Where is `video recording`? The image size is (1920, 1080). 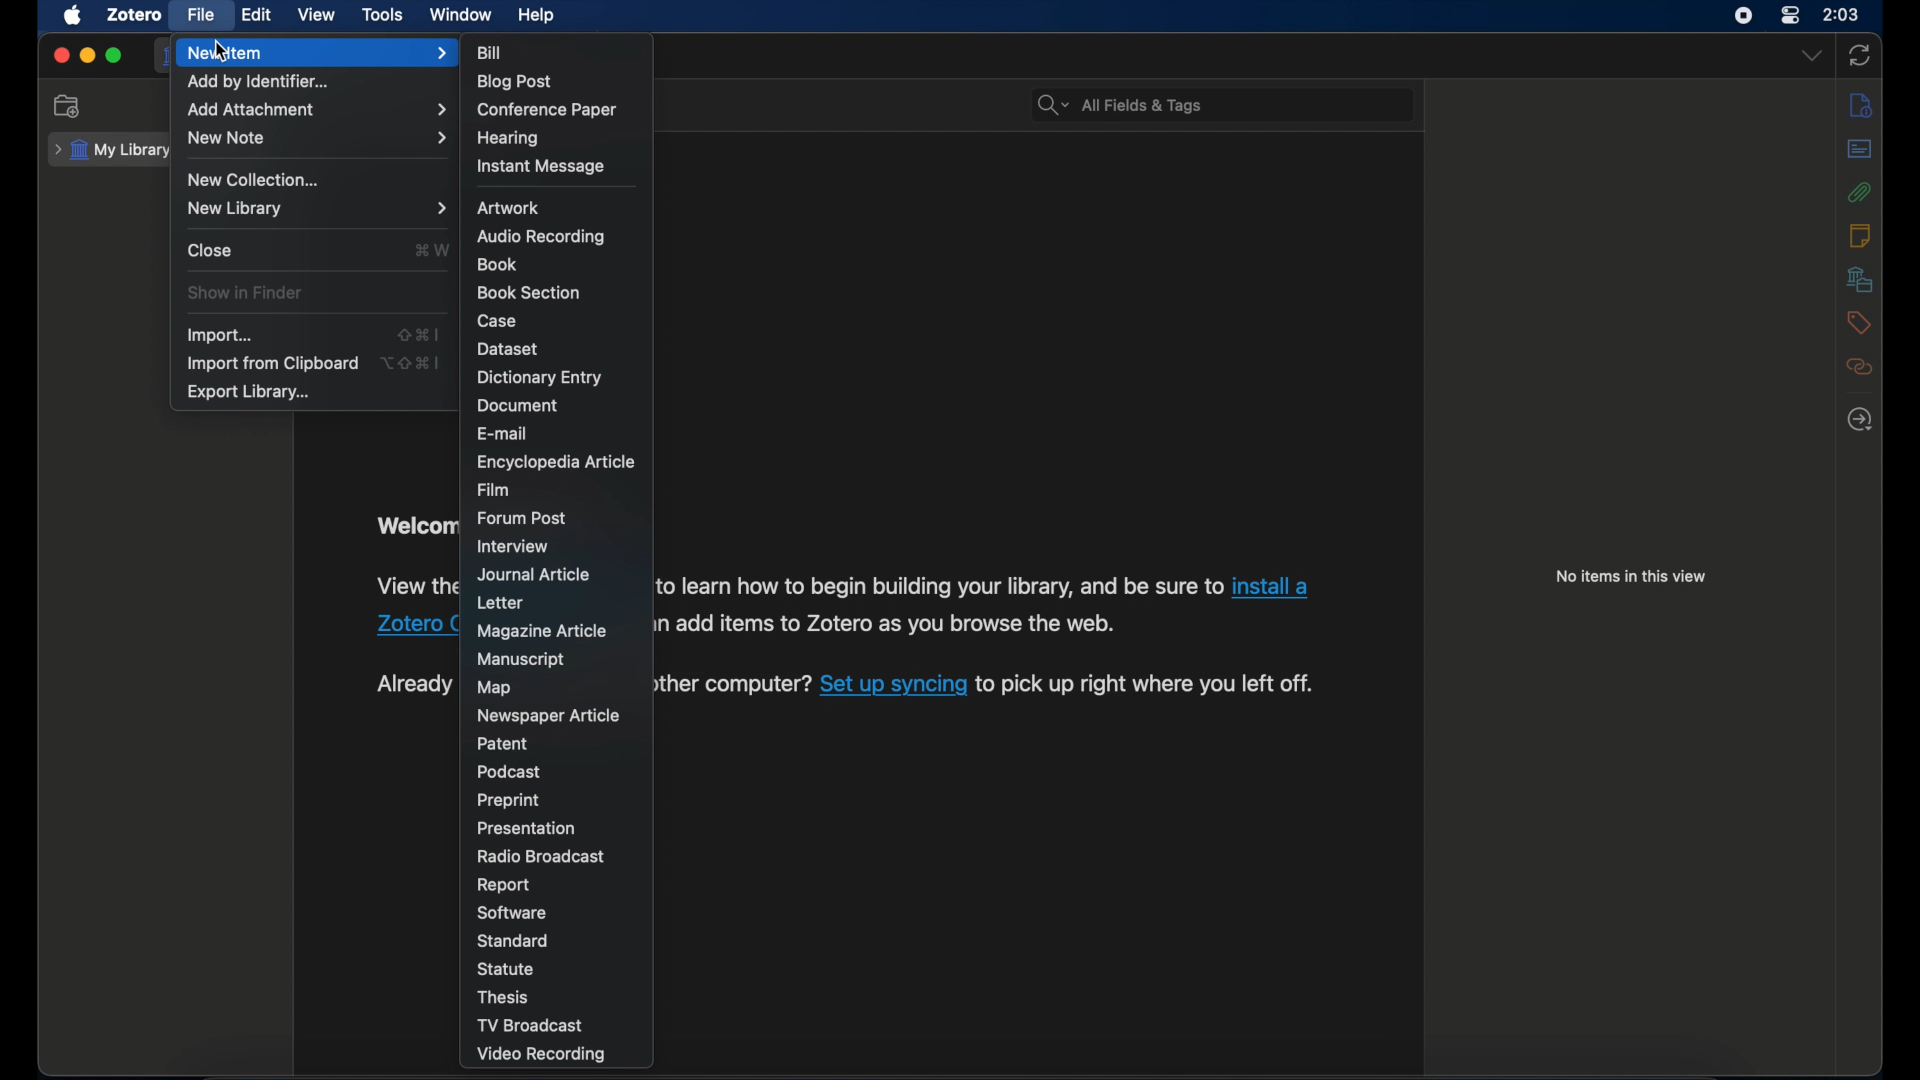
video recording is located at coordinates (540, 1055).